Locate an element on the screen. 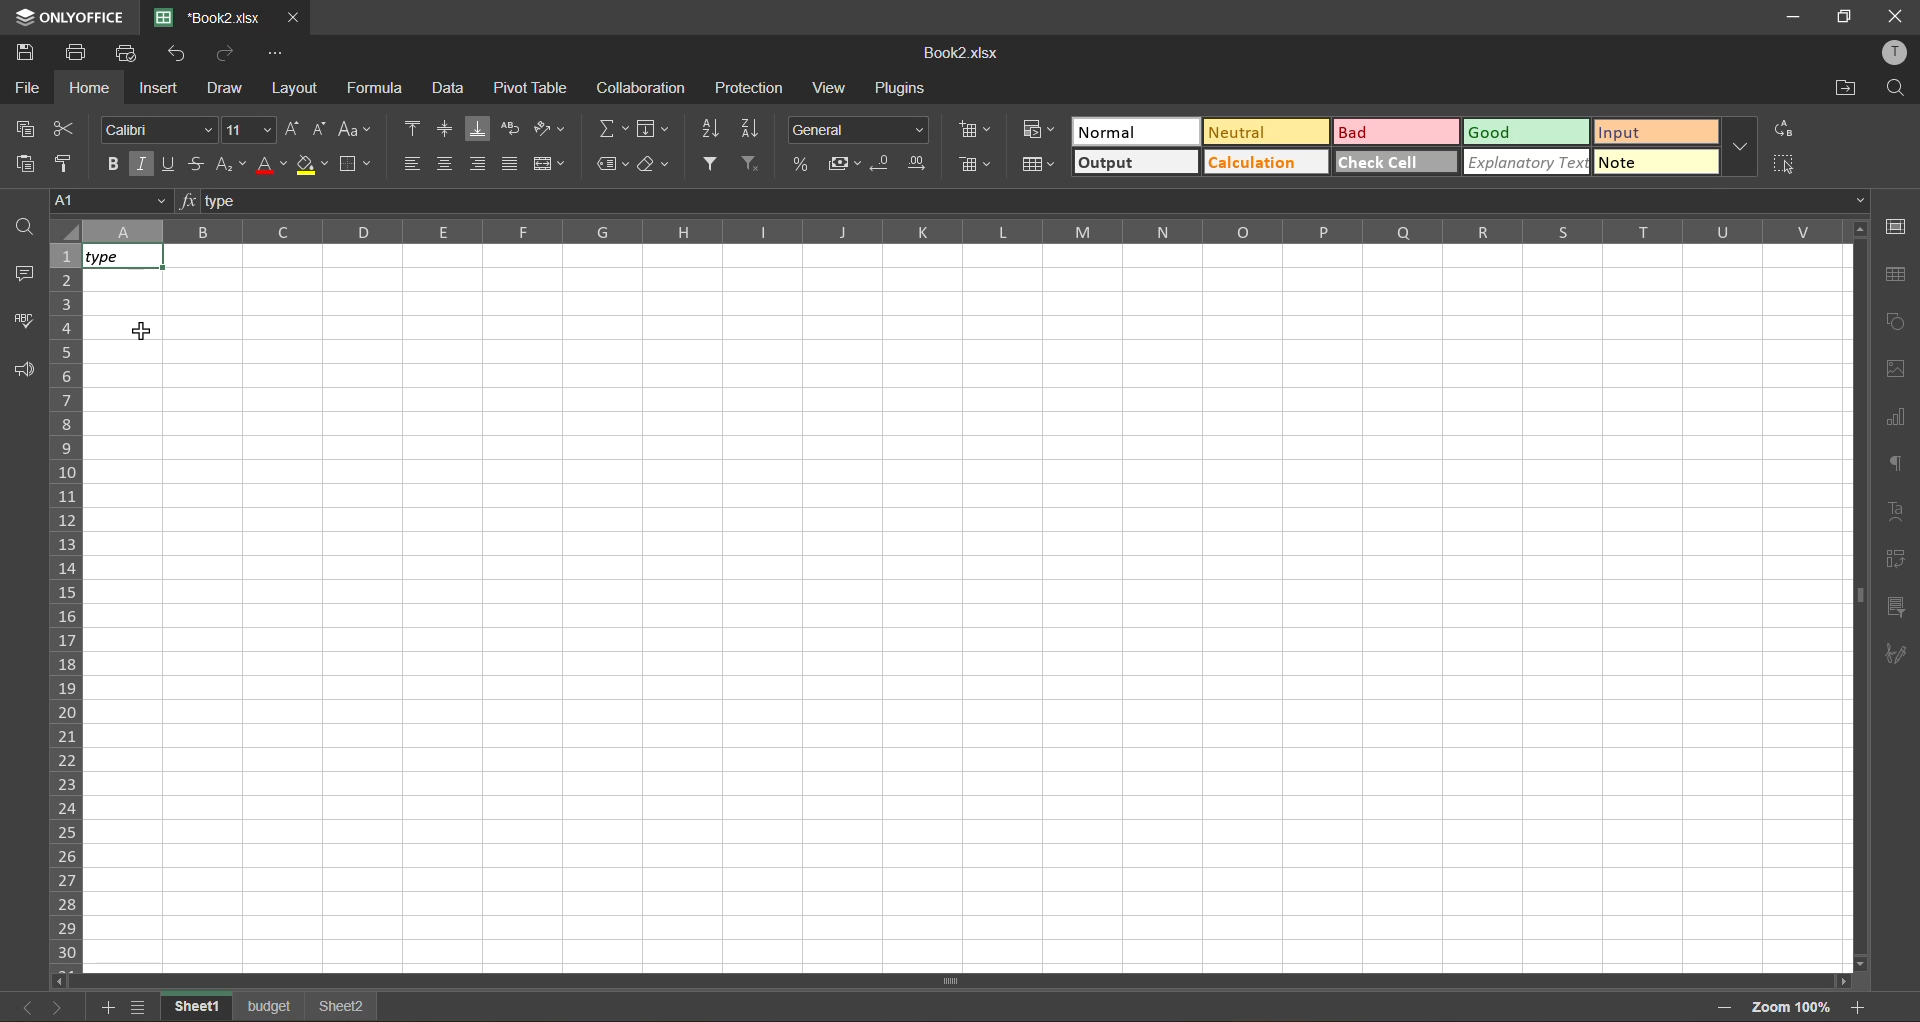  quick print is located at coordinates (130, 53).